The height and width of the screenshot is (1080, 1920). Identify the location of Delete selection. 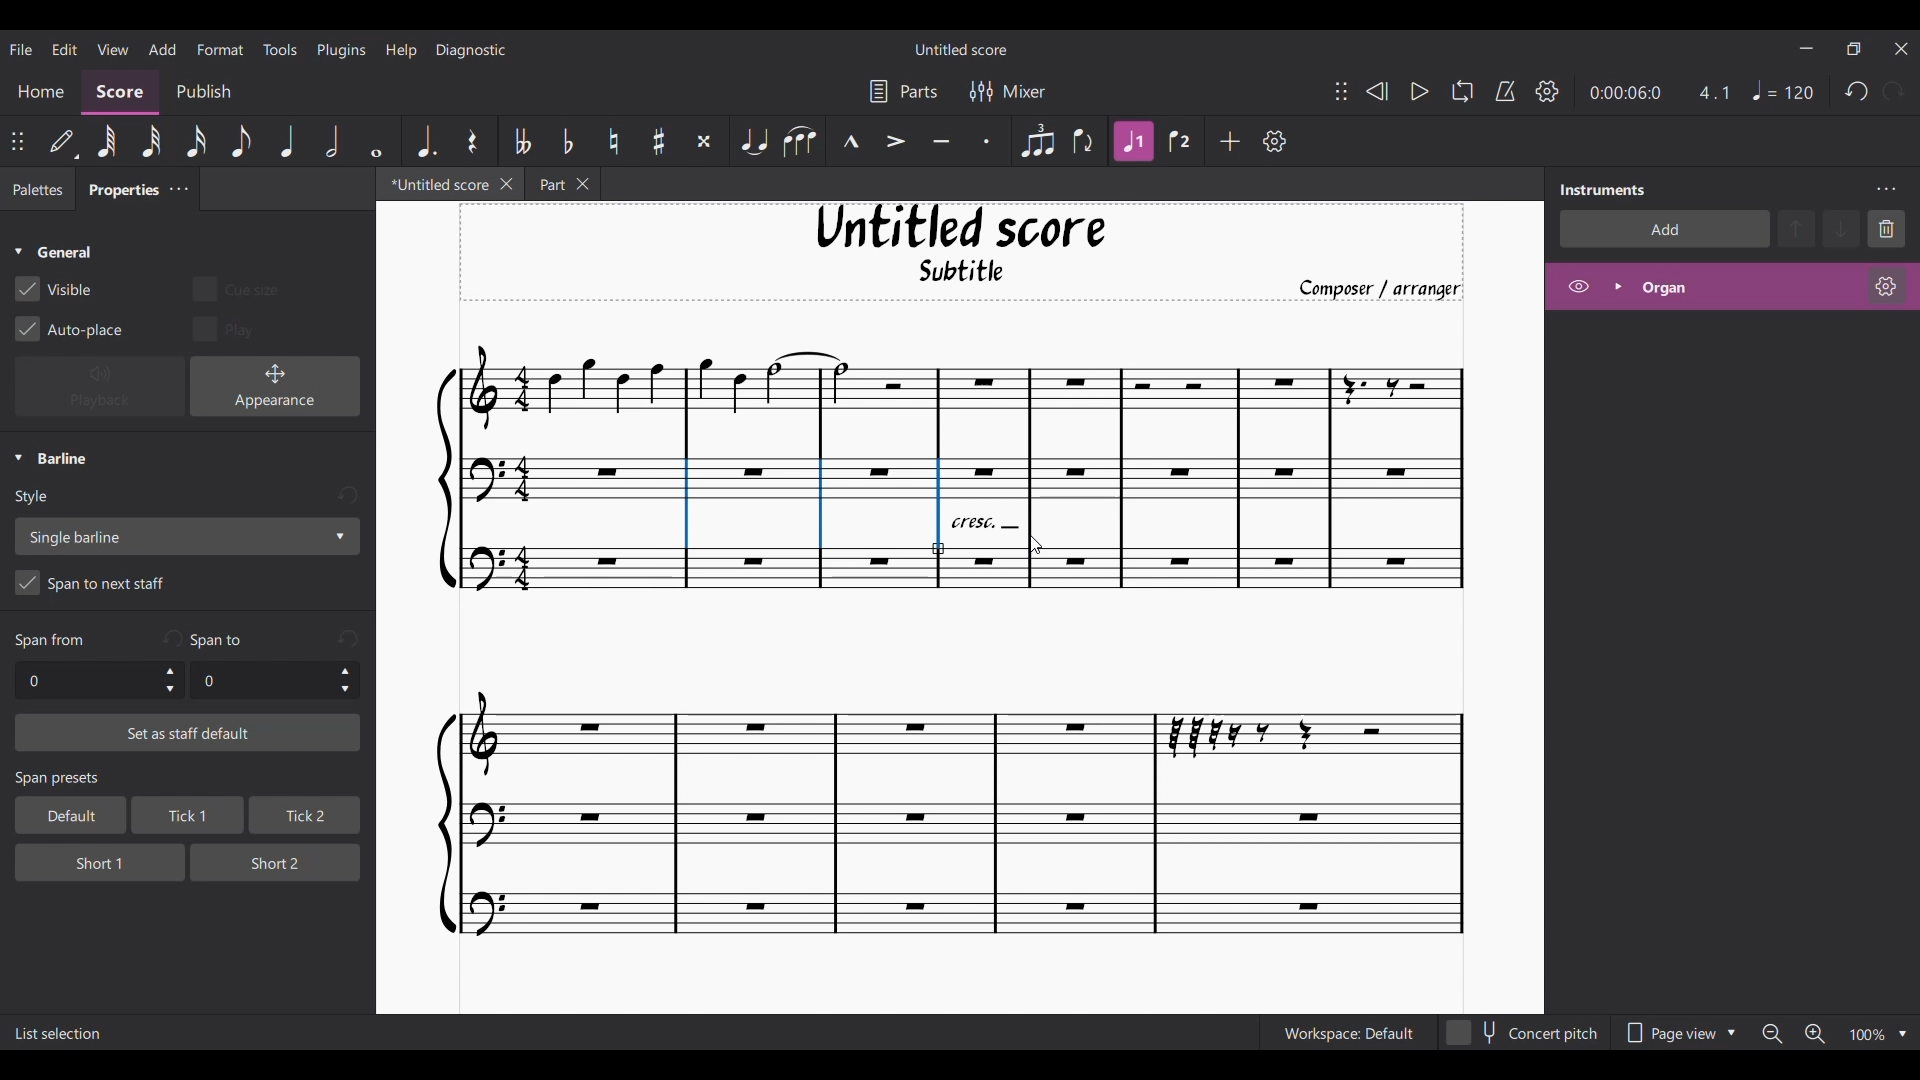
(1887, 228).